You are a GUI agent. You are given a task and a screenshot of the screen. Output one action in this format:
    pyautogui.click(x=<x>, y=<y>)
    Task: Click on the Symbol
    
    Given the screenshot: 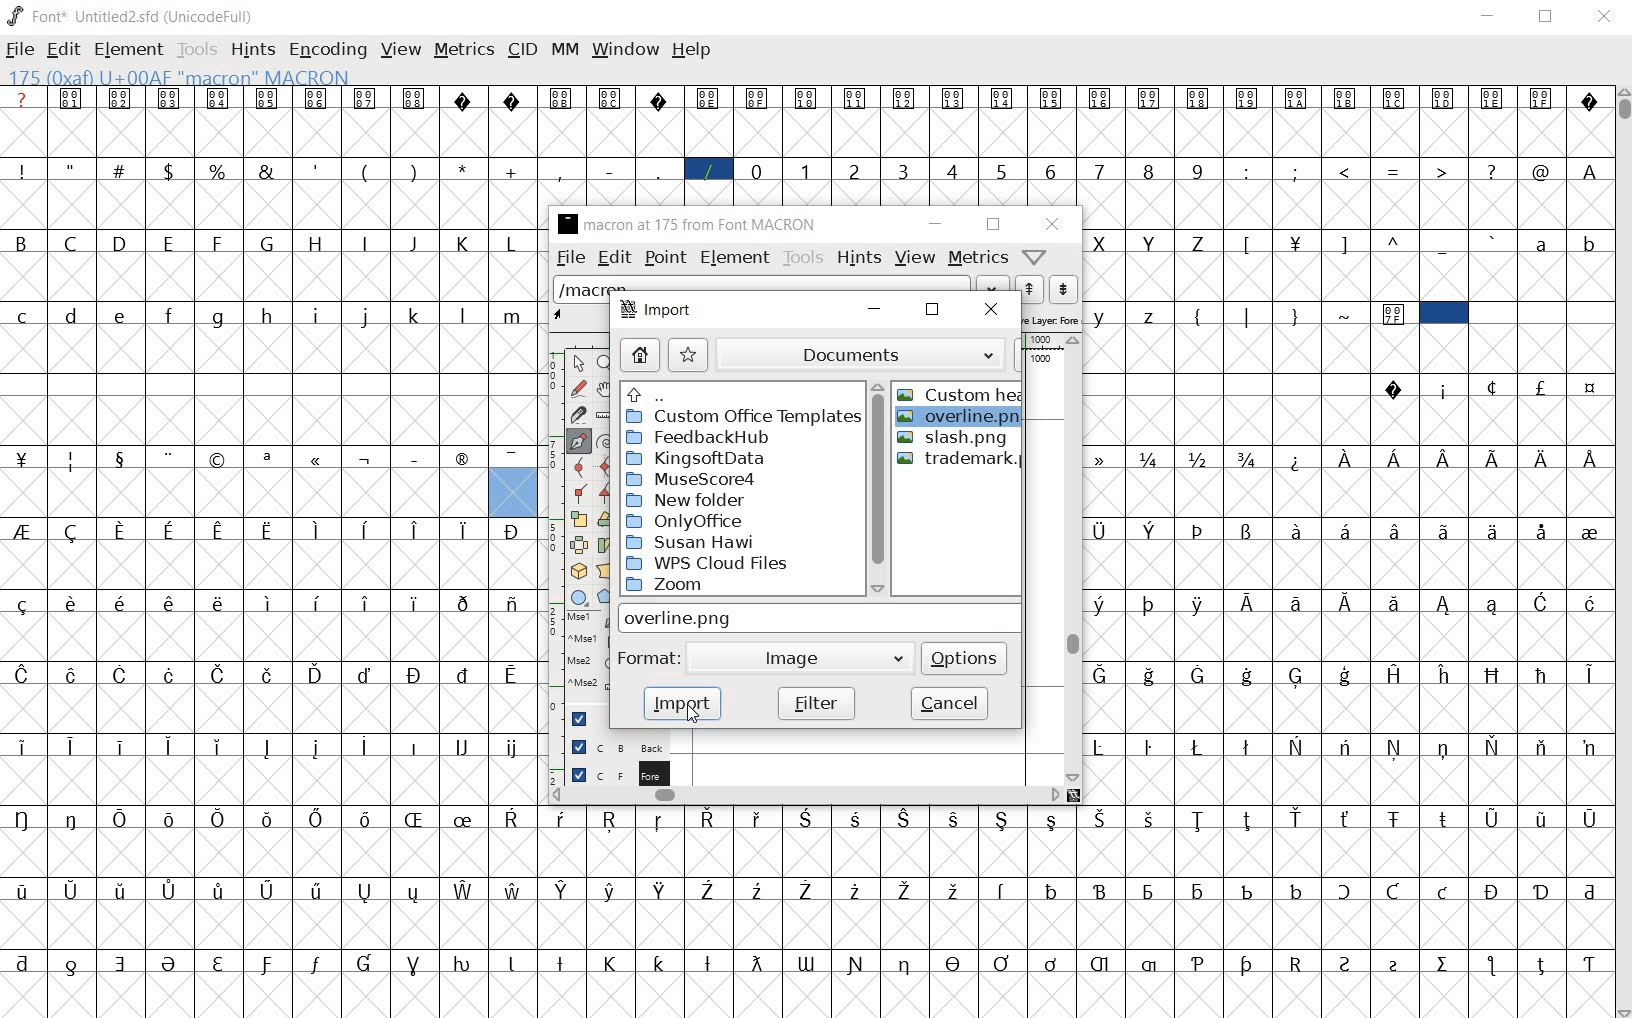 What is the action you would take?
    pyautogui.click(x=222, y=819)
    